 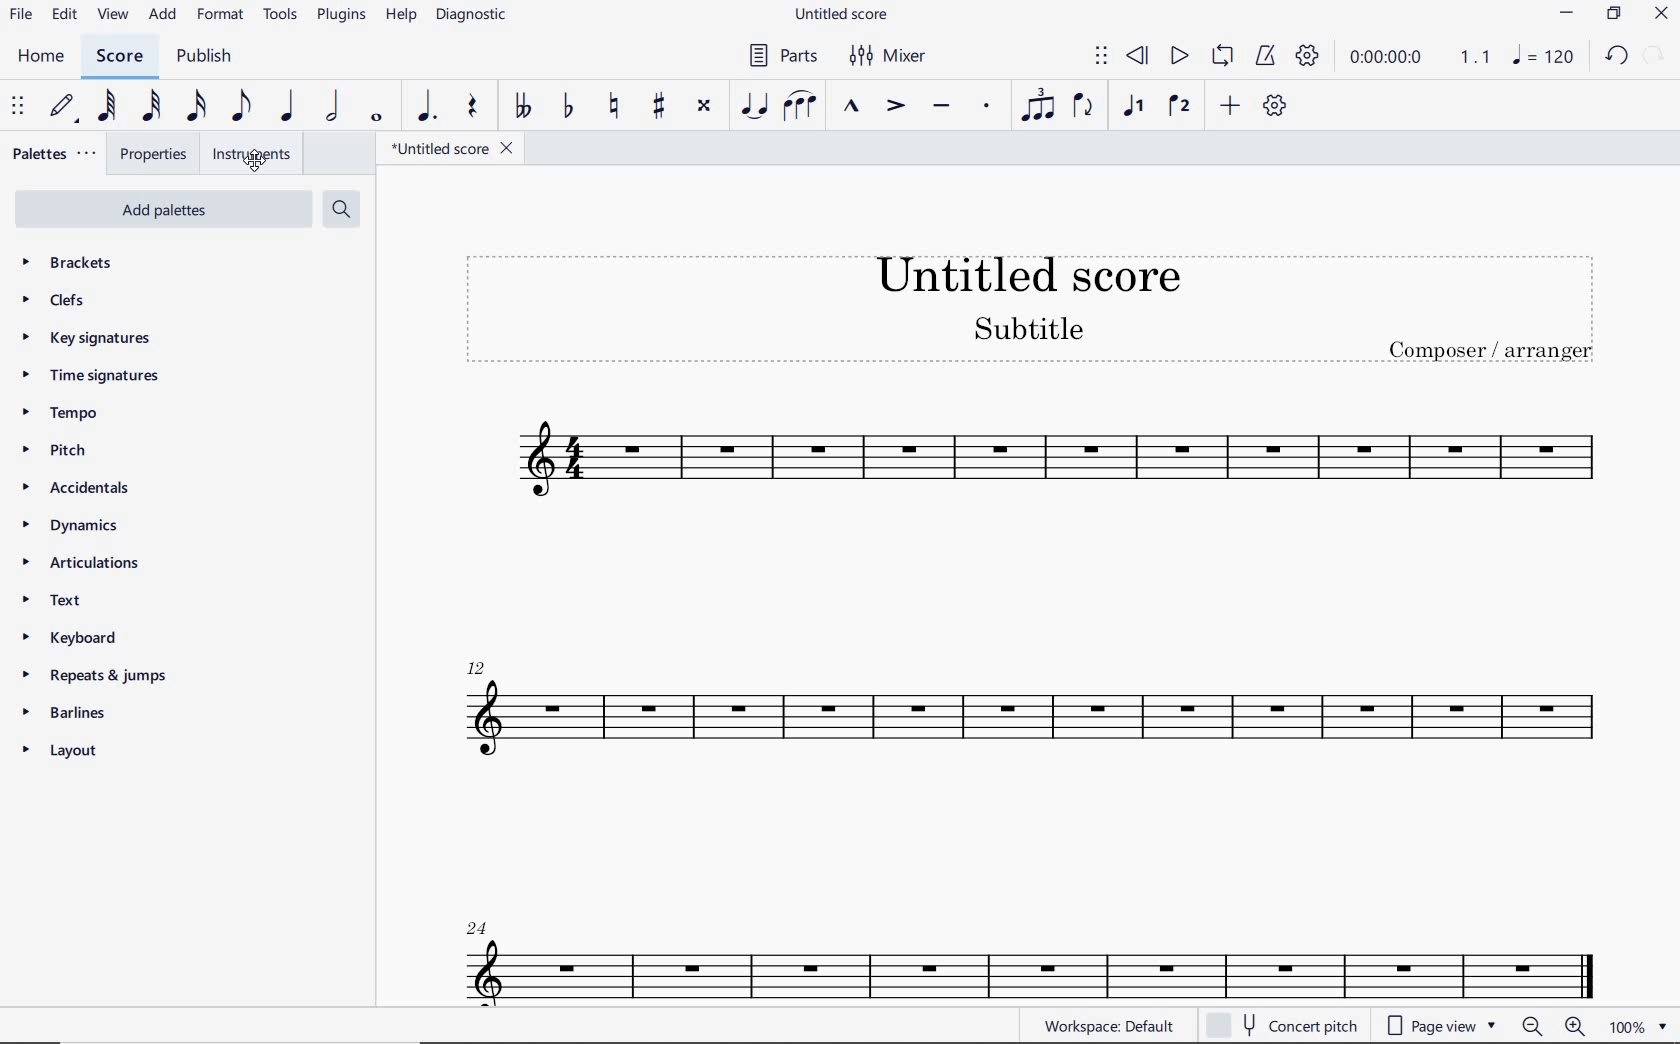 I want to click on PLAY TIME, so click(x=1417, y=57).